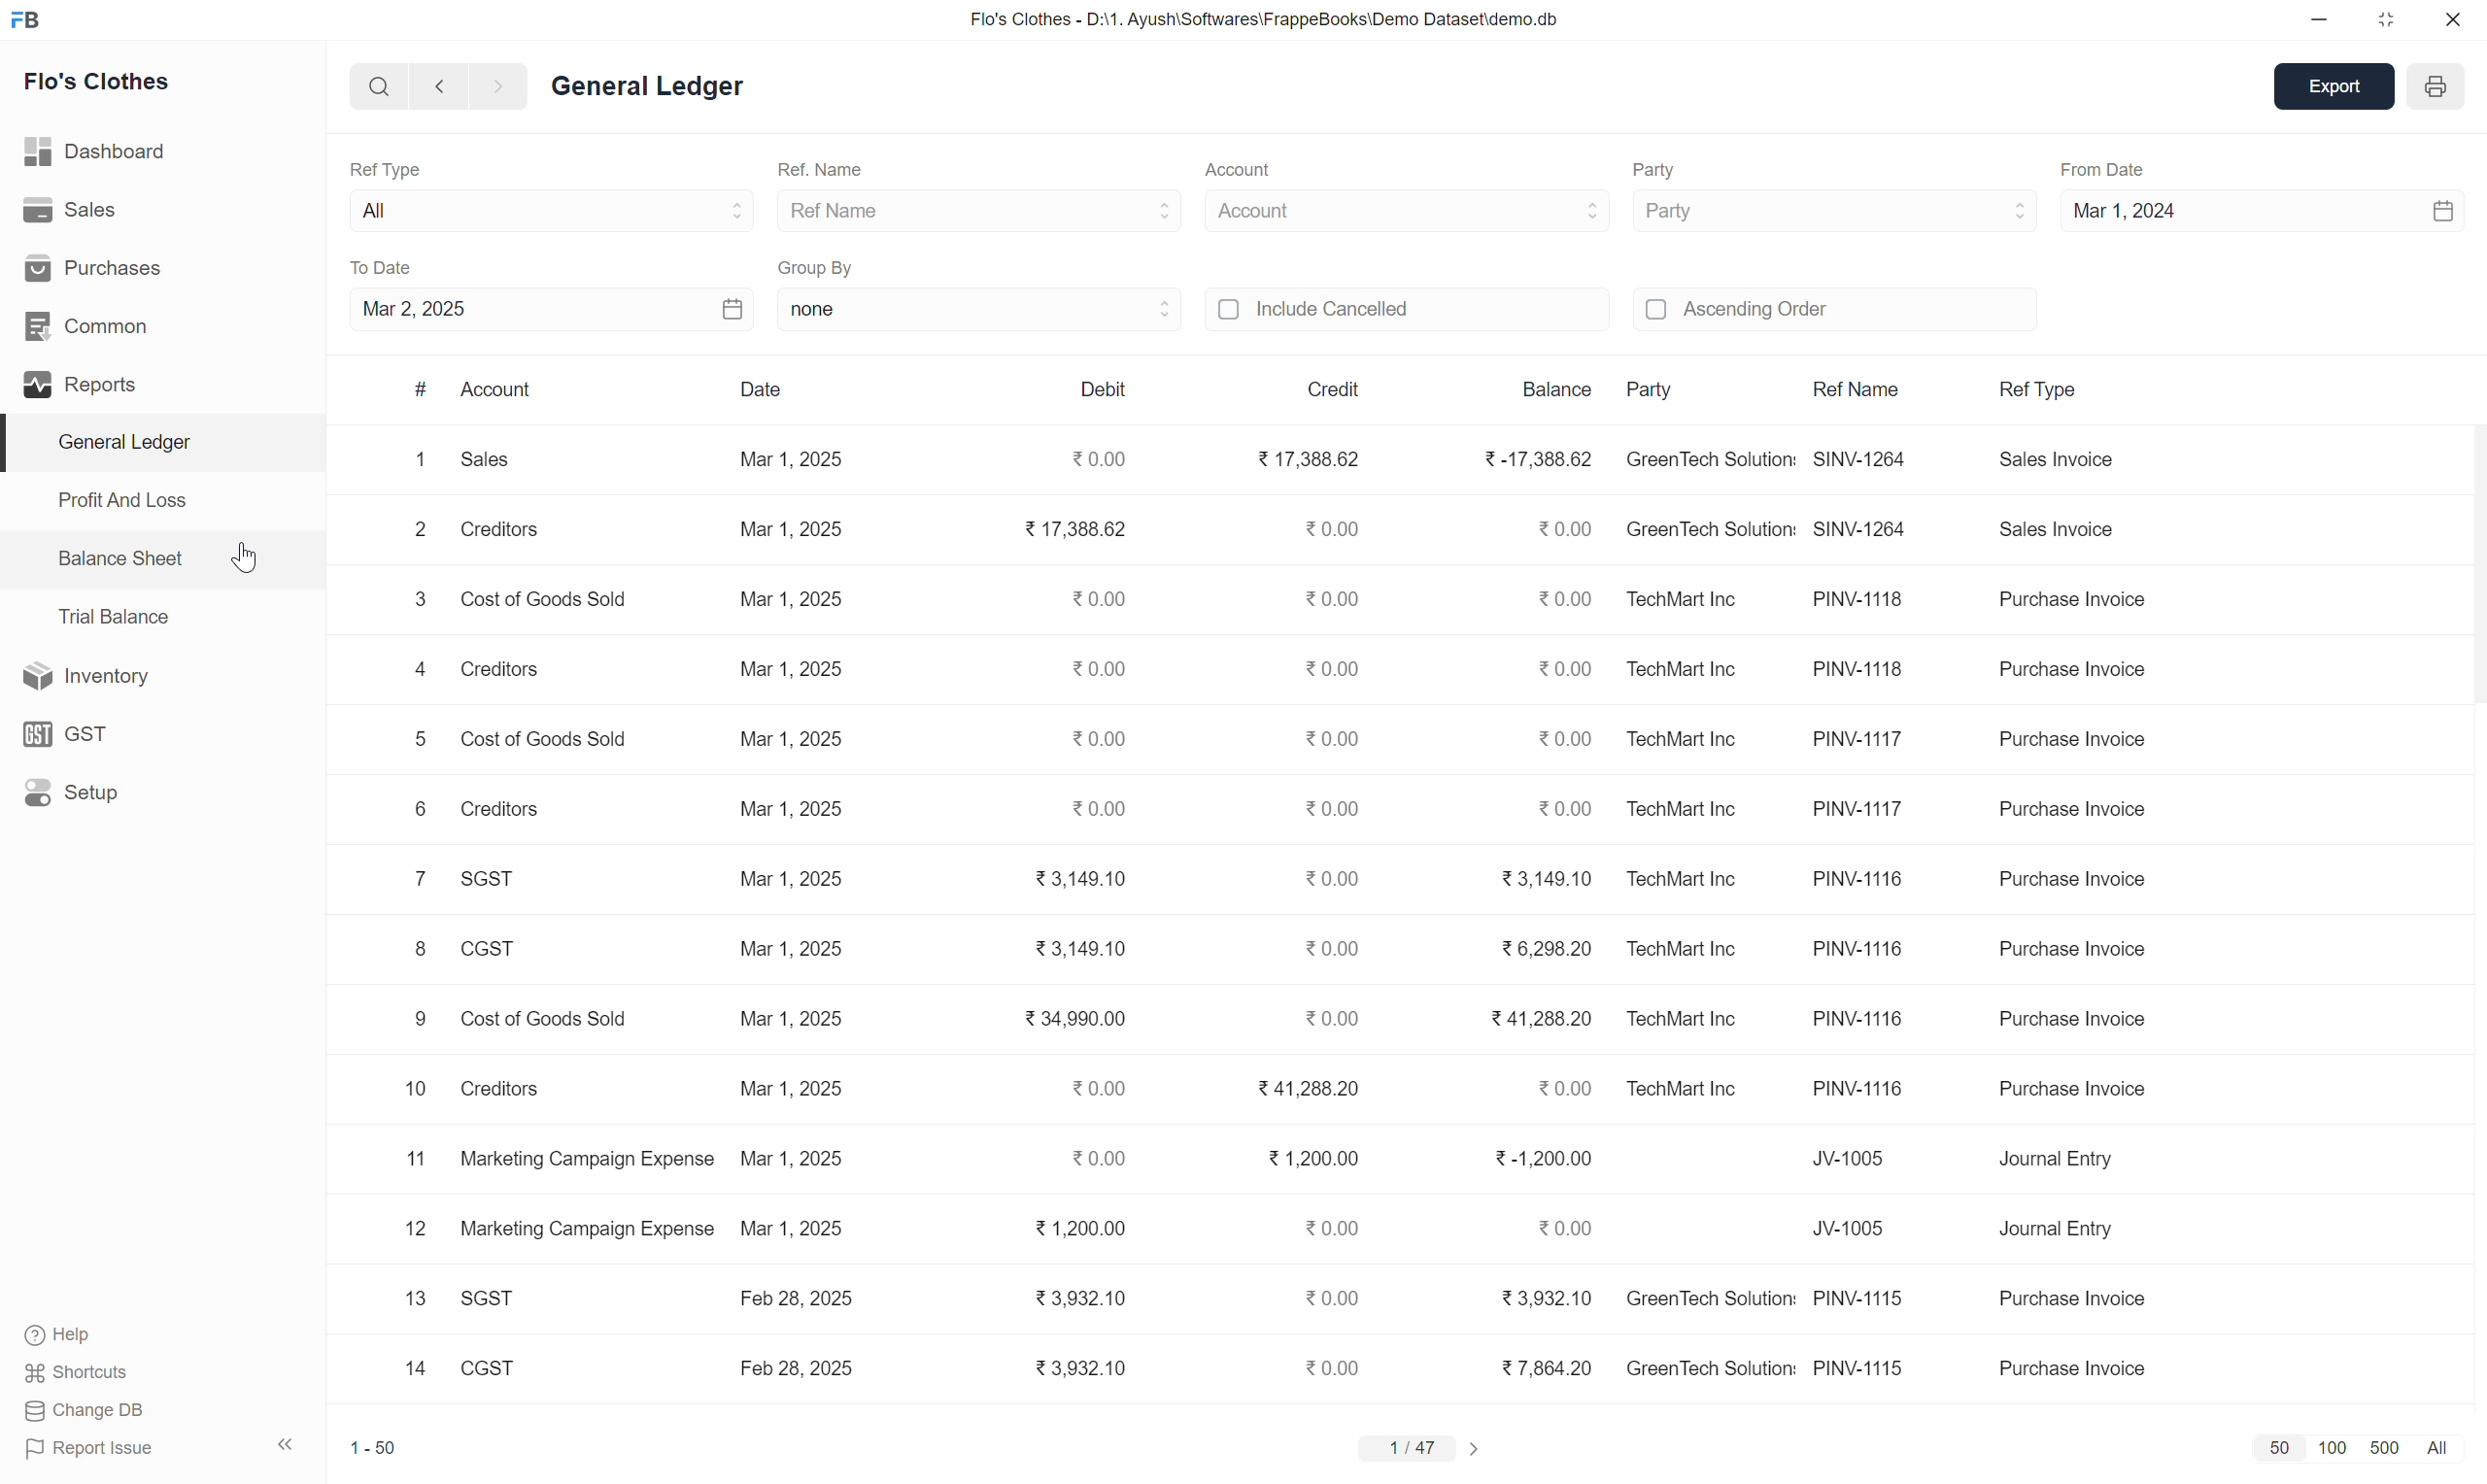 The width and height of the screenshot is (2487, 1484). Describe the element at coordinates (1321, 1228) in the screenshot. I see `0.00` at that location.